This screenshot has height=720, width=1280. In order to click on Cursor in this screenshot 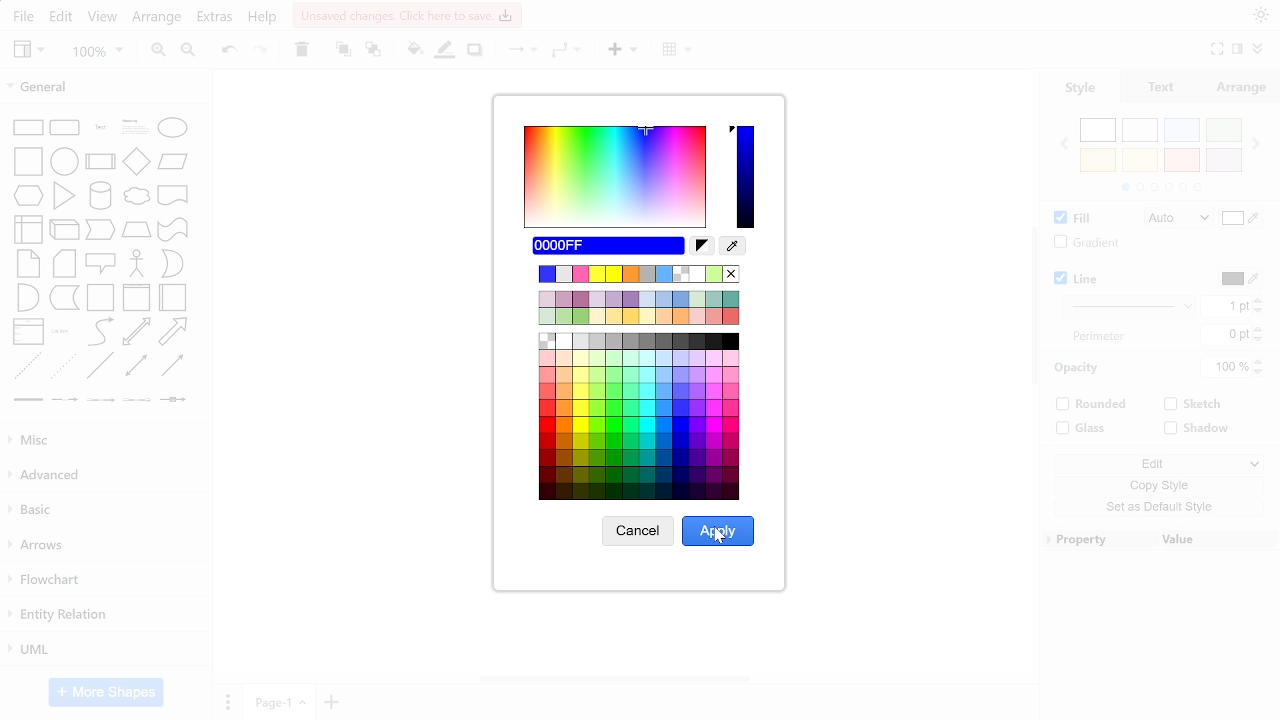, I will do `click(720, 536)`.